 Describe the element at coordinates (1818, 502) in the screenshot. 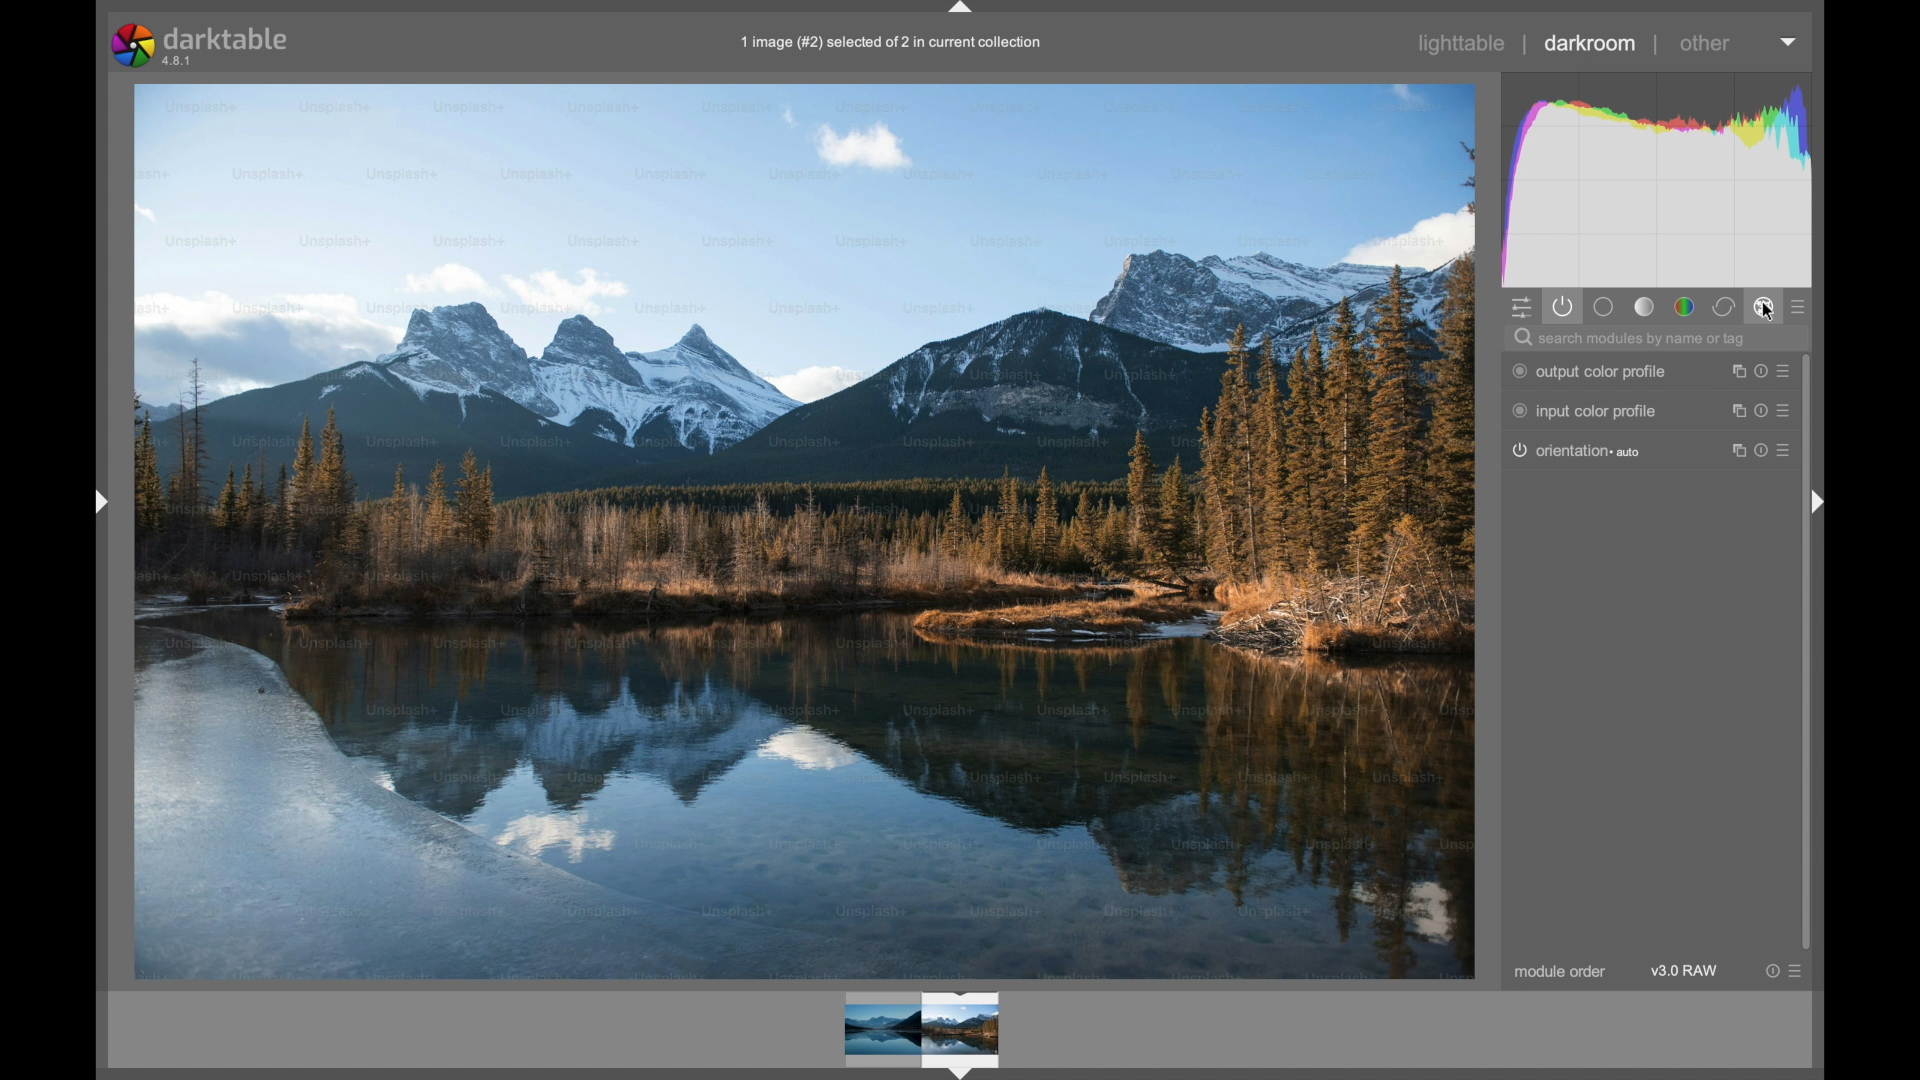

I see `drag handle` at that location.